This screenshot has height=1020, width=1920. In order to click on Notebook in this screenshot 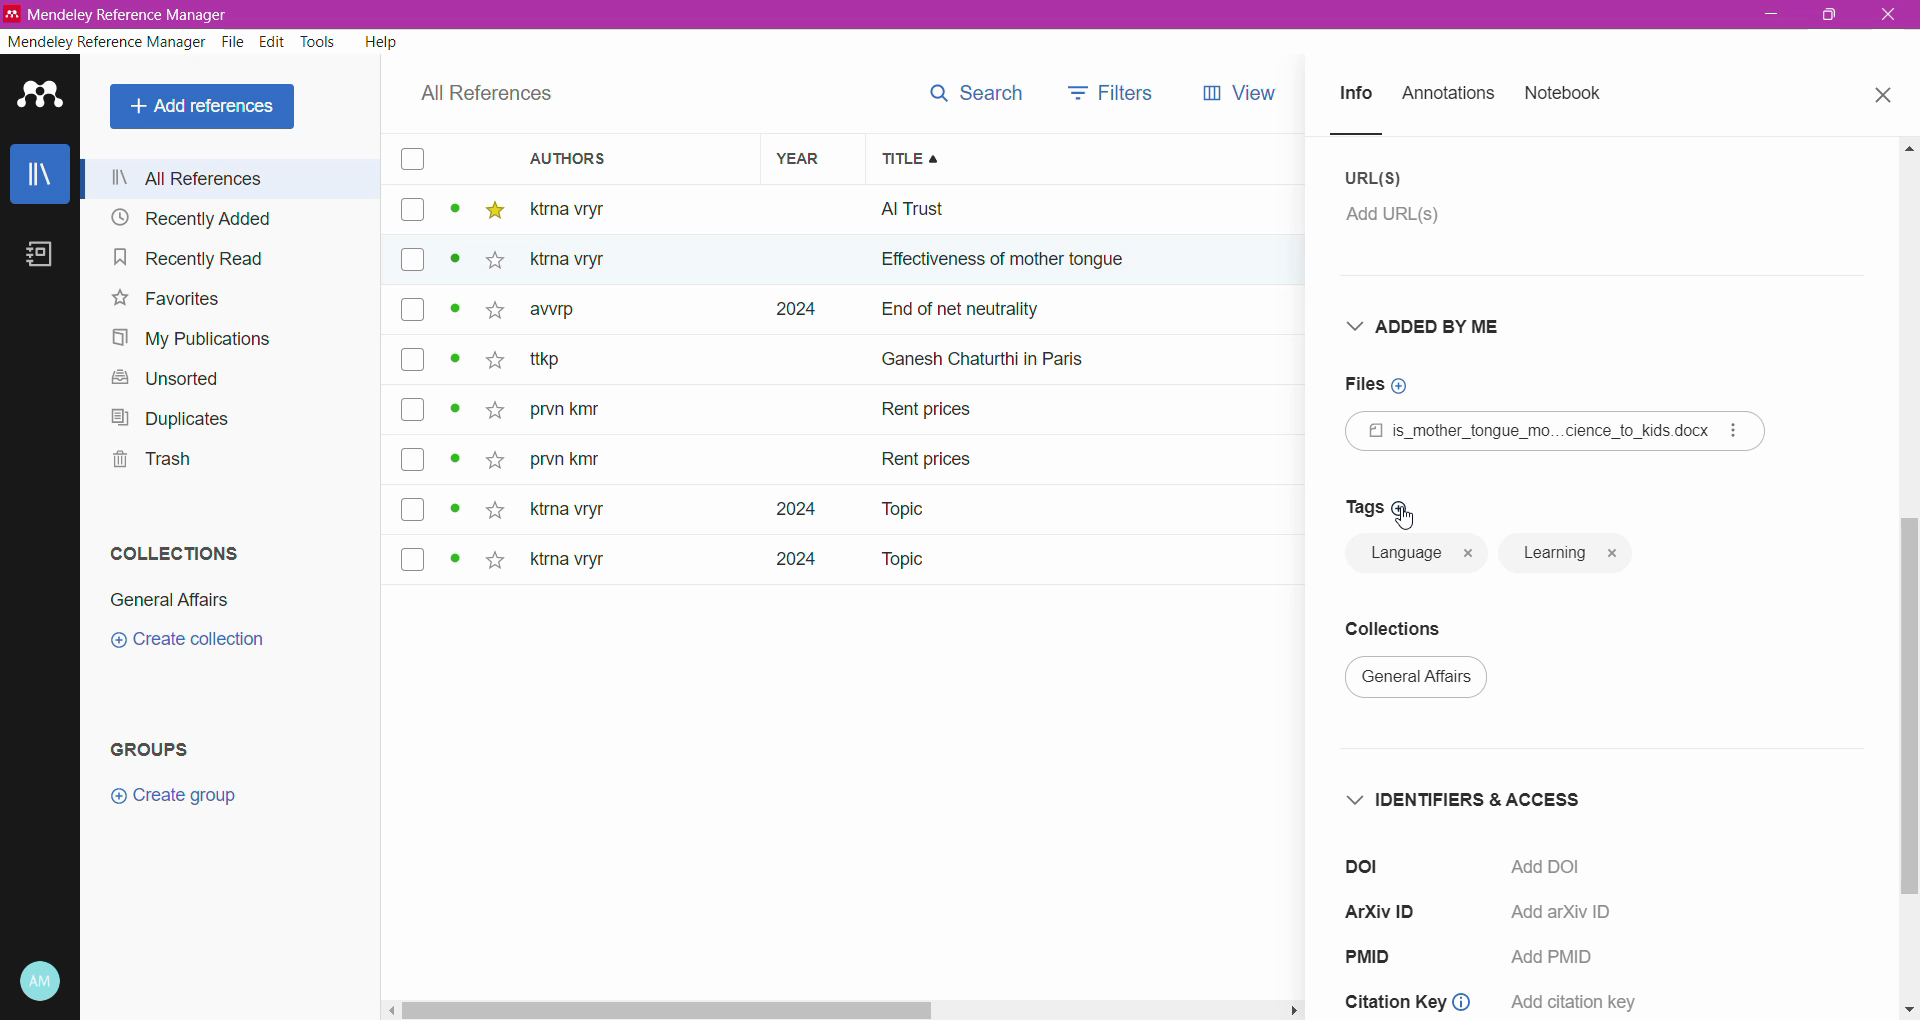, I will do `click(40, 254)`.